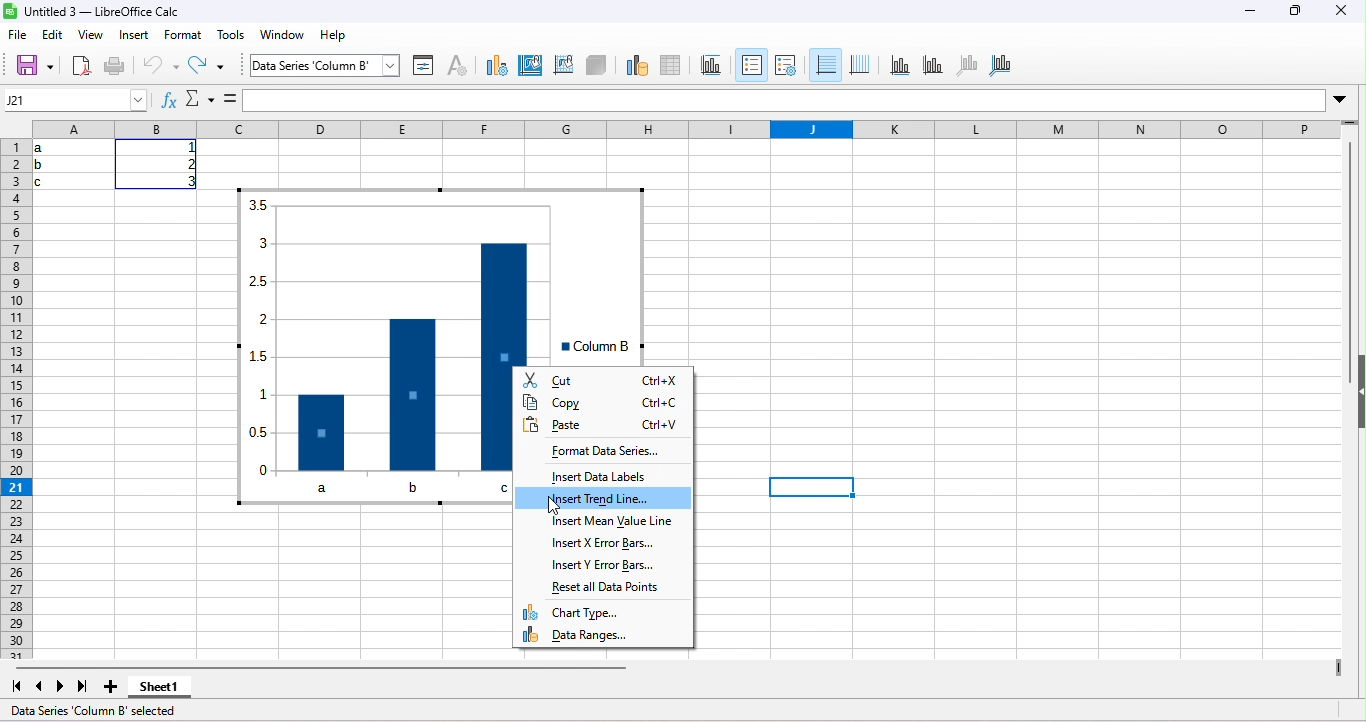 The height and width of the screenshot is (722, 1366). I want to click on vertical scroll bar, so click(1346, 262).